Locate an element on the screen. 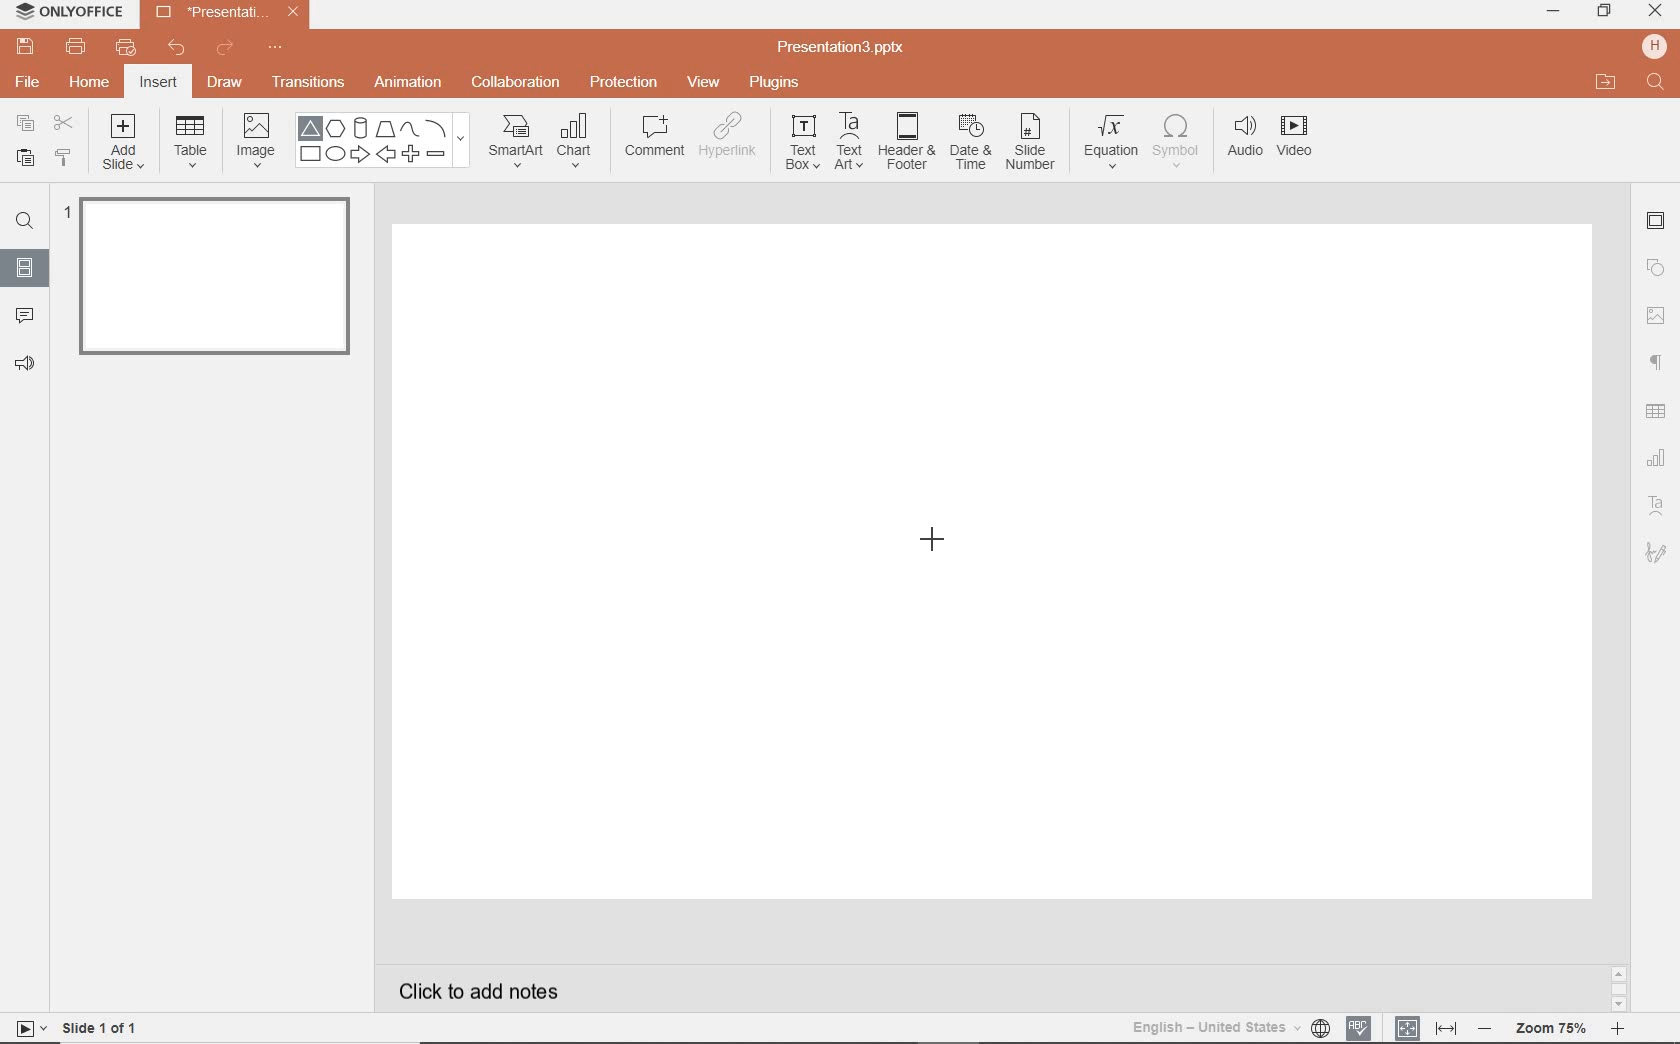  FIT TO WIDTH is located at coordinates (1445, 1029).